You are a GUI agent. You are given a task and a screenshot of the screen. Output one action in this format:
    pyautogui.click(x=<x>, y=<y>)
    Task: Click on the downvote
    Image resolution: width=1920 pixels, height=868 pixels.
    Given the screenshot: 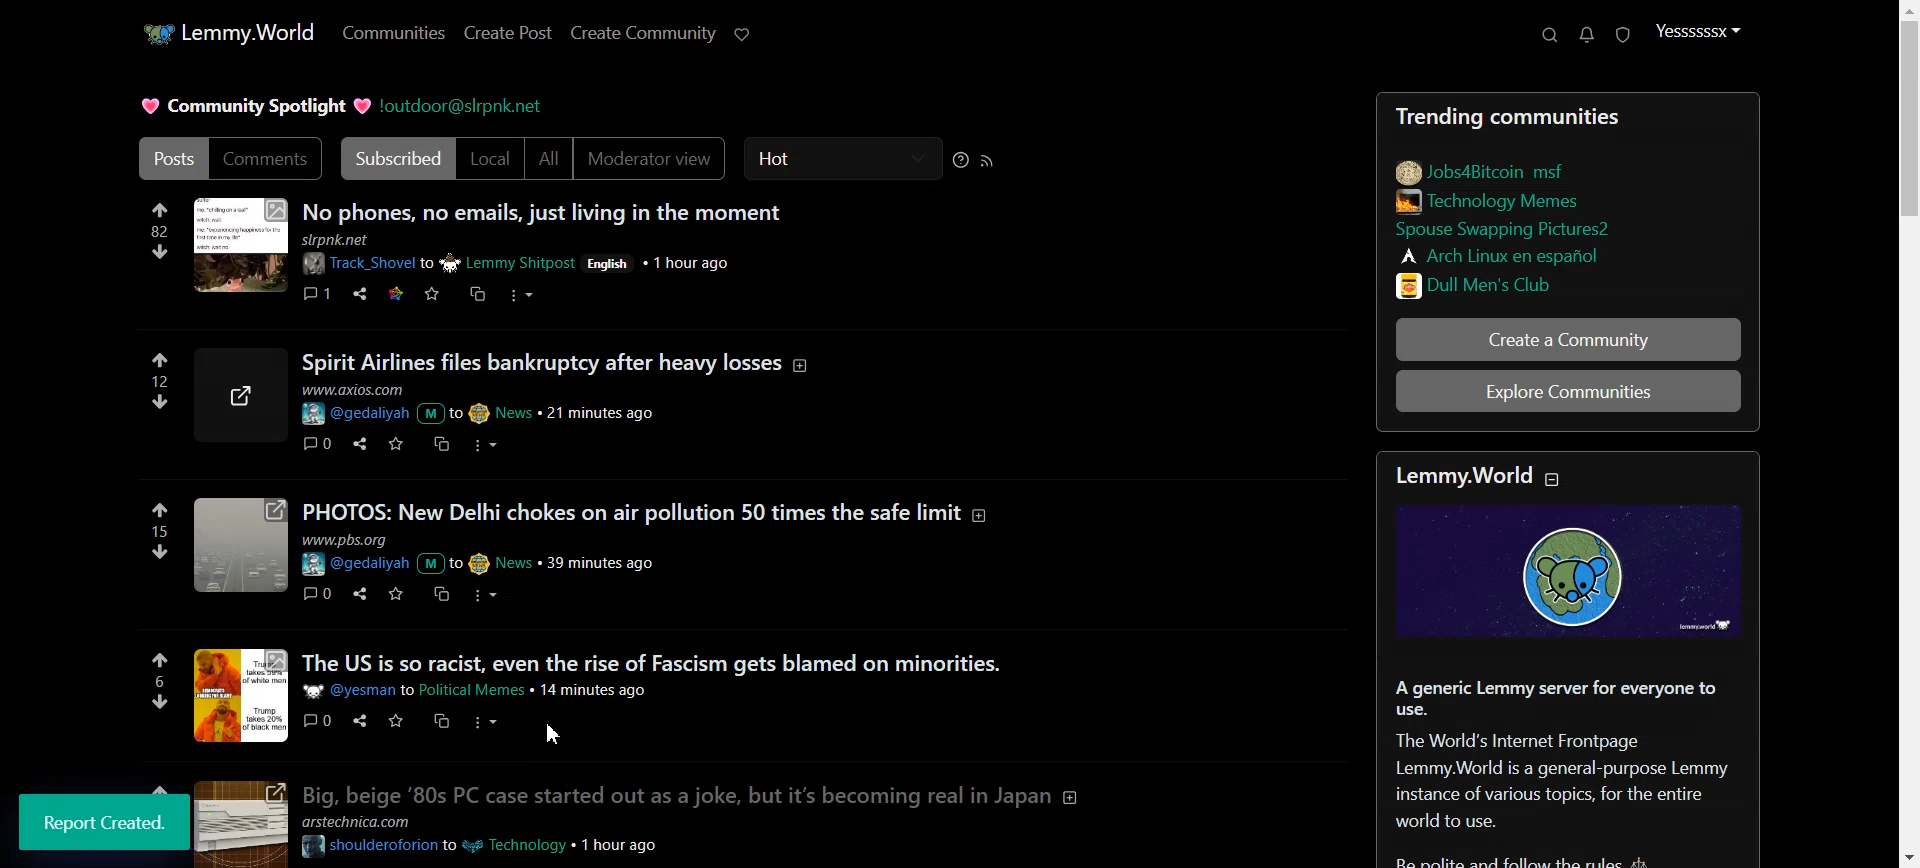 What is the action you would take?
    pyautogui.click(x=160, y=251)
    